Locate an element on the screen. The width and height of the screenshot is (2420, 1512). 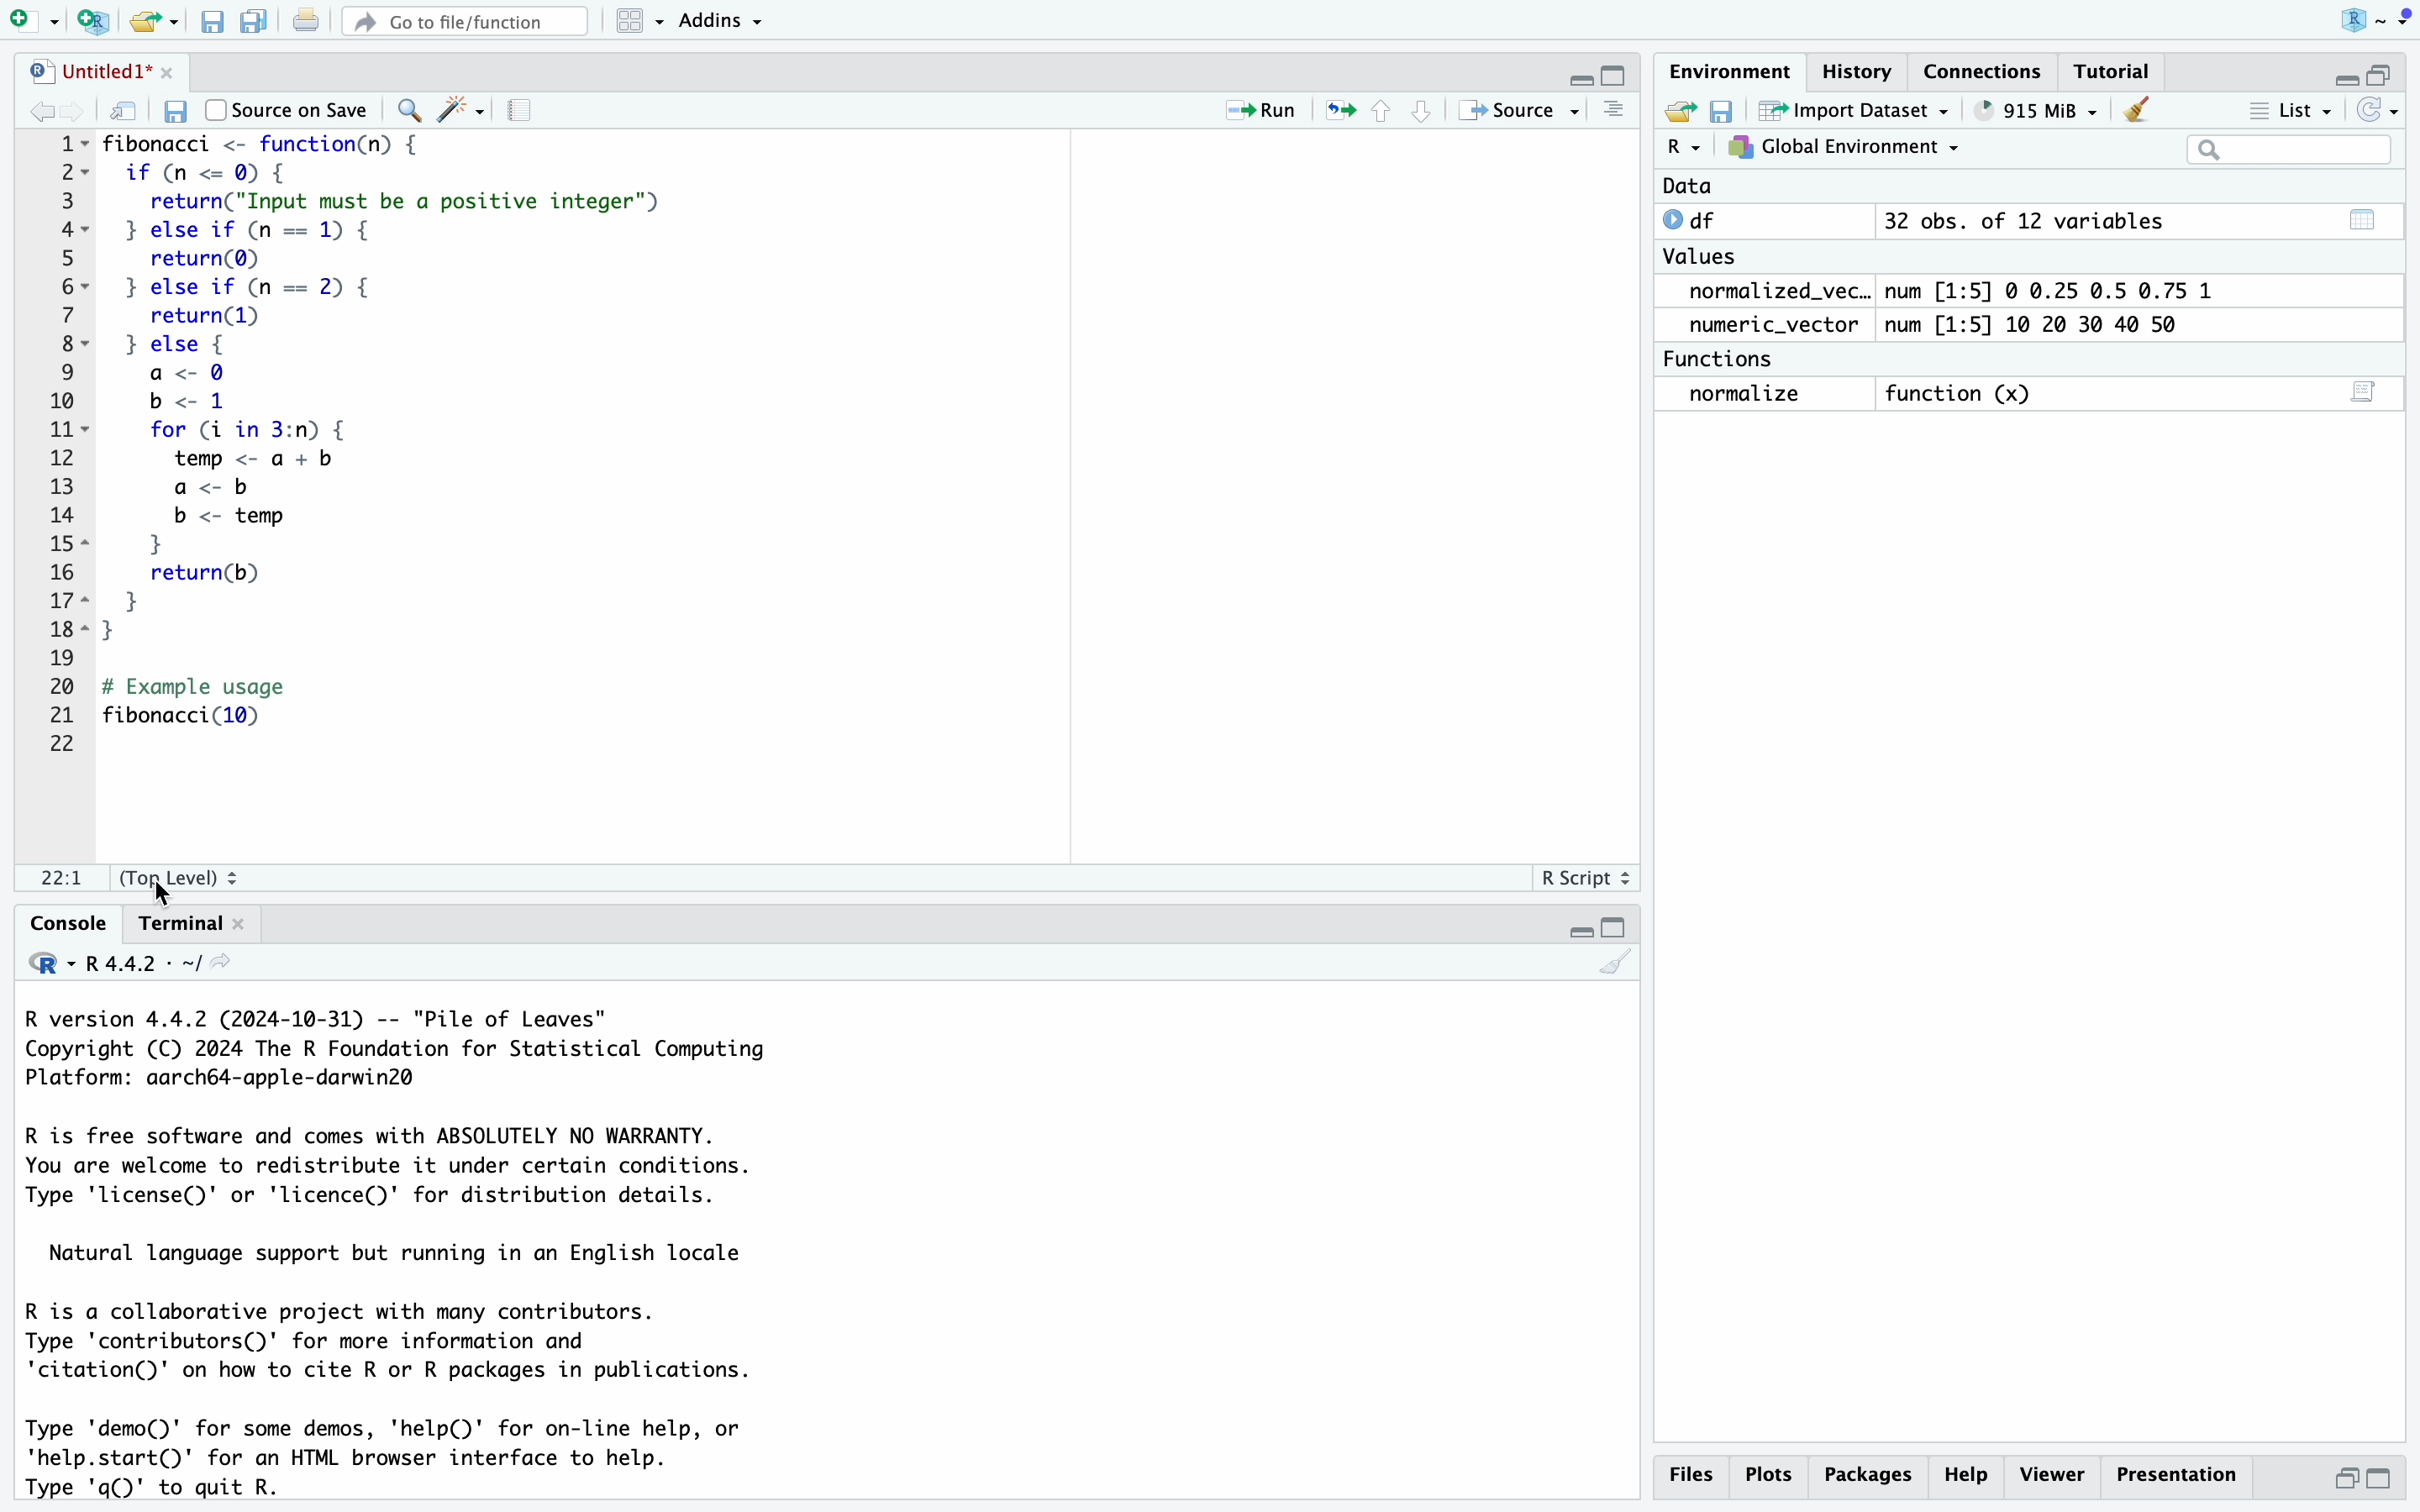
code tools is located at coordinates (461, 107).